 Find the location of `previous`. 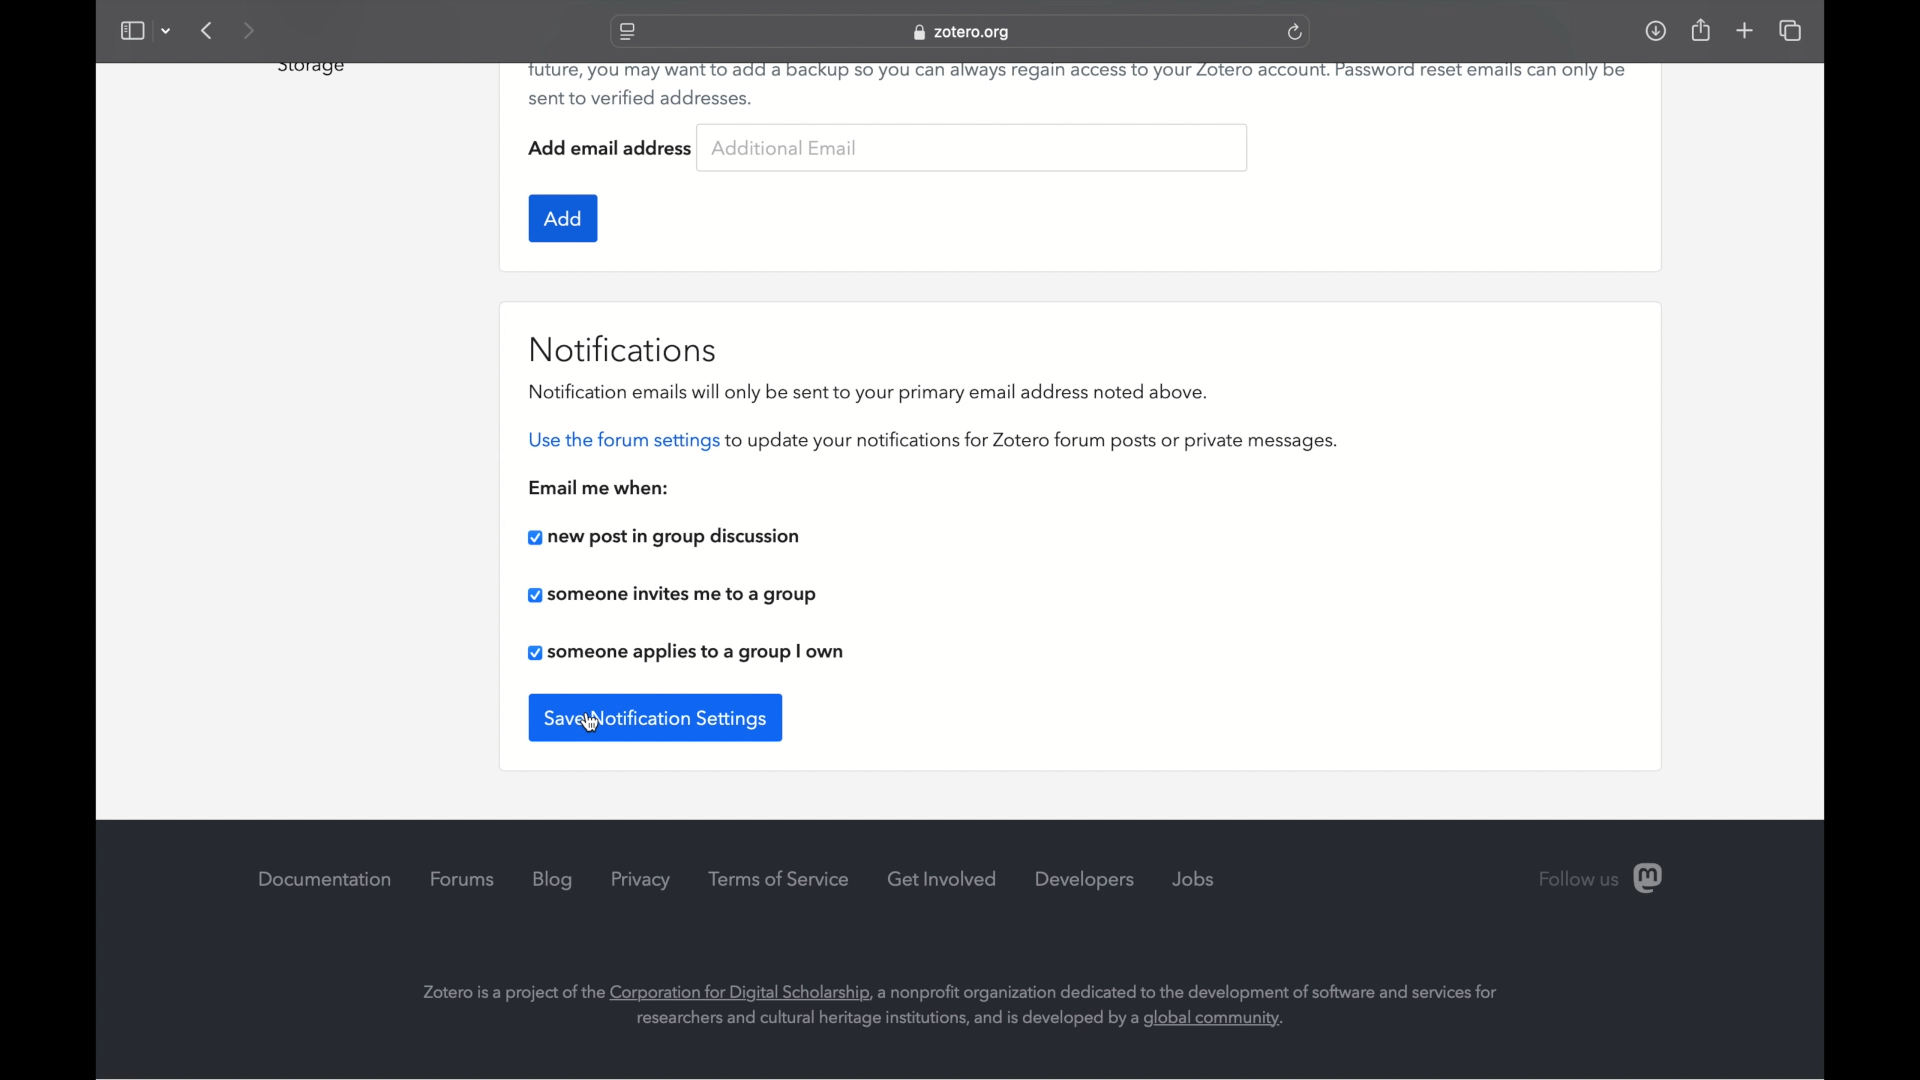

previous is located at coordinates (208, 30).